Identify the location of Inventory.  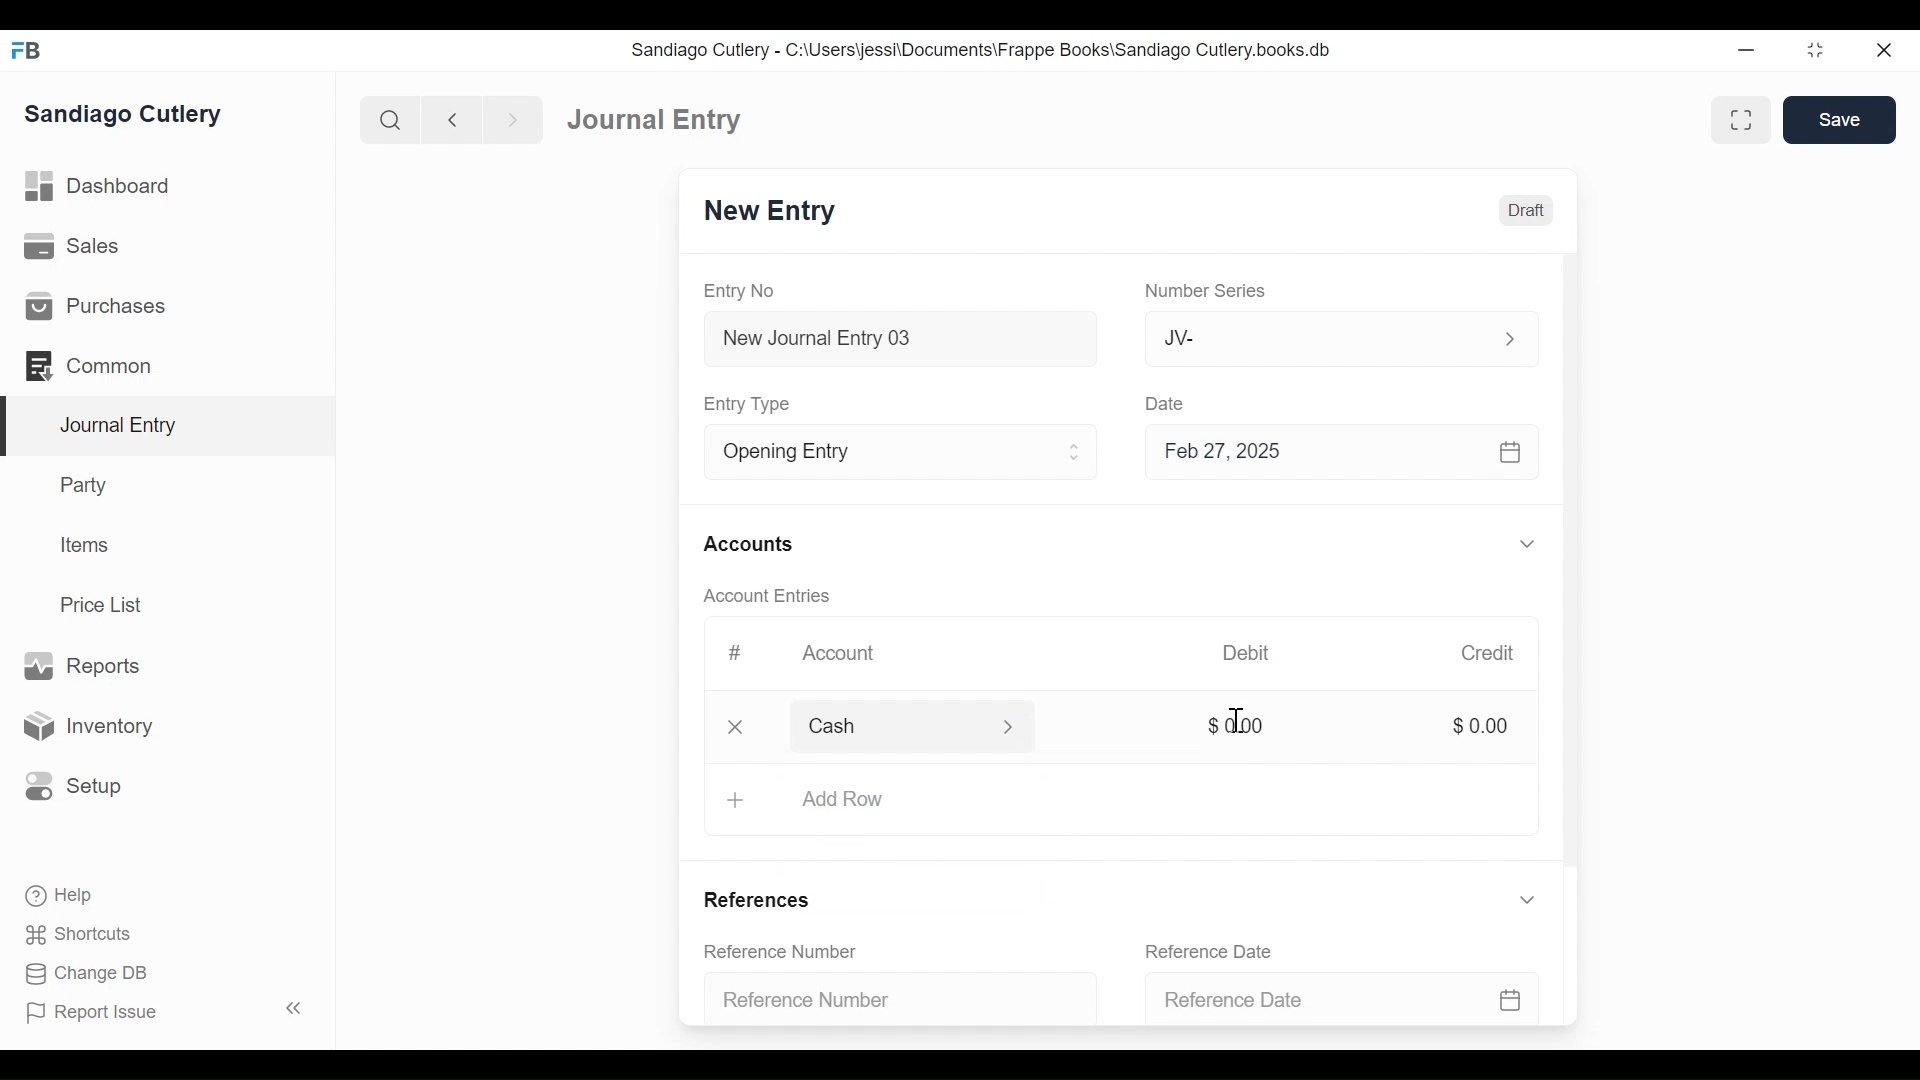
(86, 725).